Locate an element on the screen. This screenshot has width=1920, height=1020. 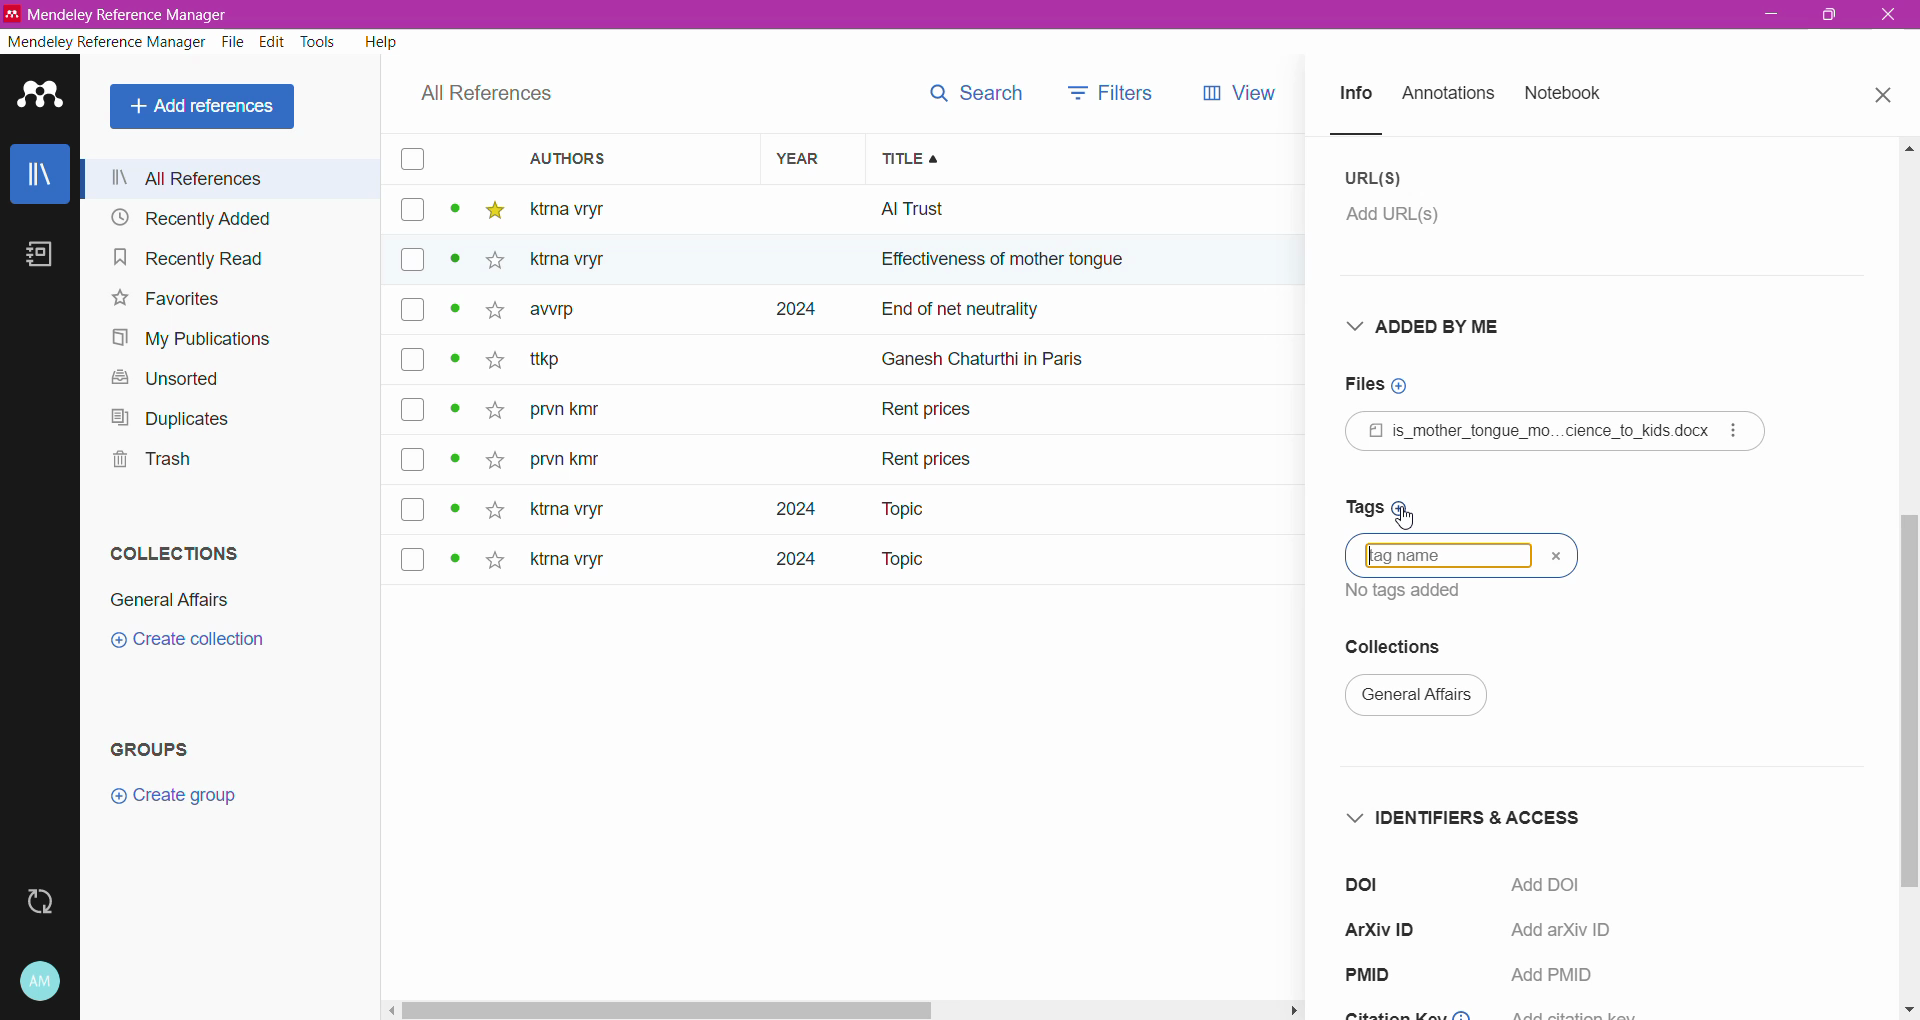
Help is located at coordinates (382, 41).